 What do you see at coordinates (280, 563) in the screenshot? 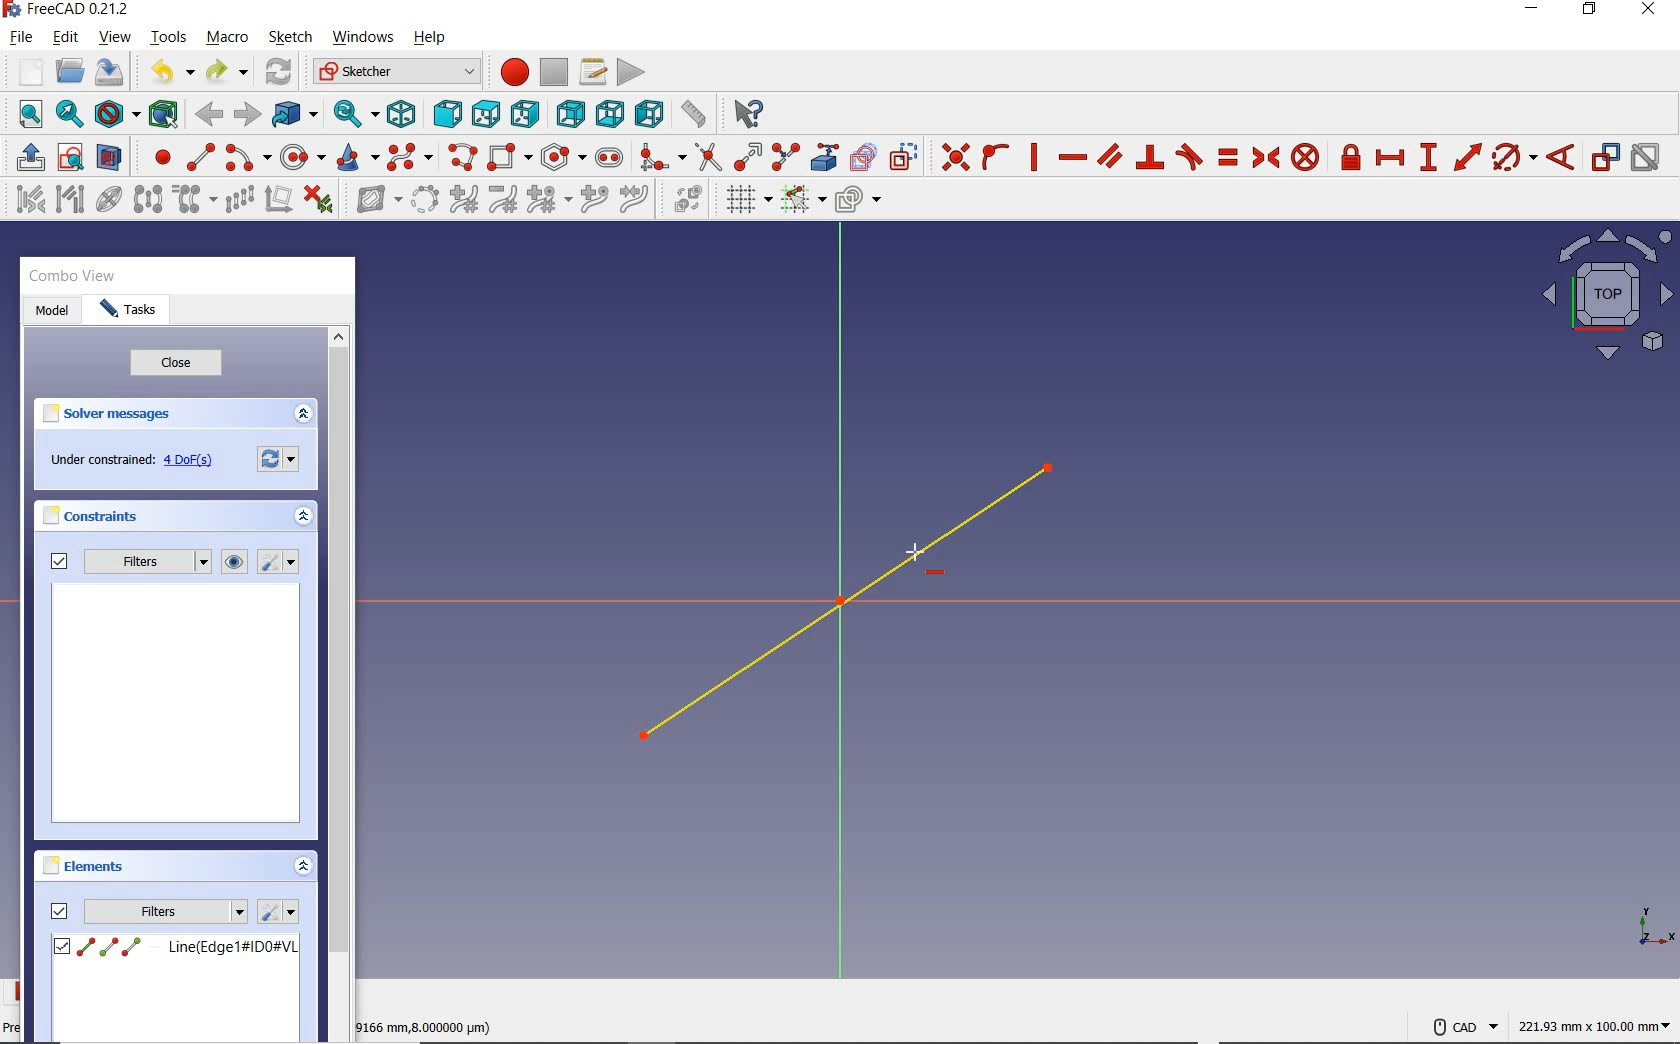
I see `SETTINGS` at bounding box center [280, 563].